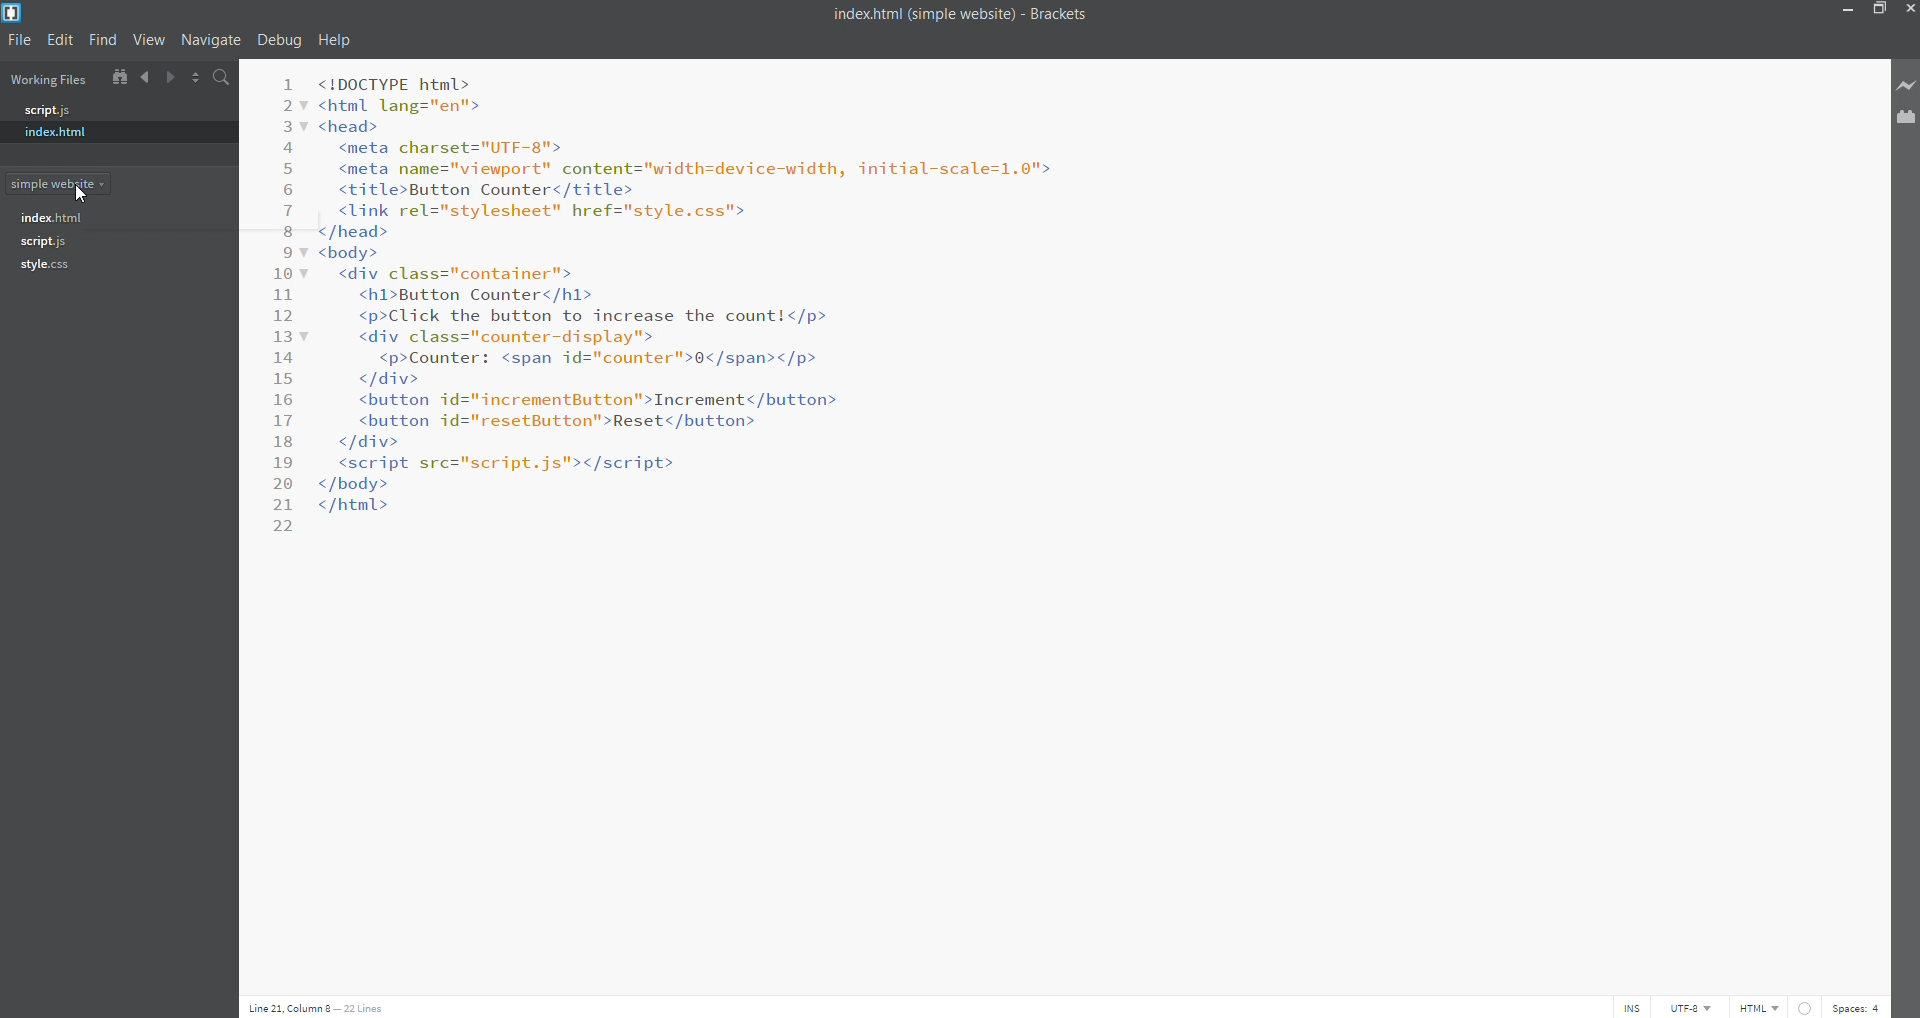  I want to click on show in file tree, so click(117, 78).